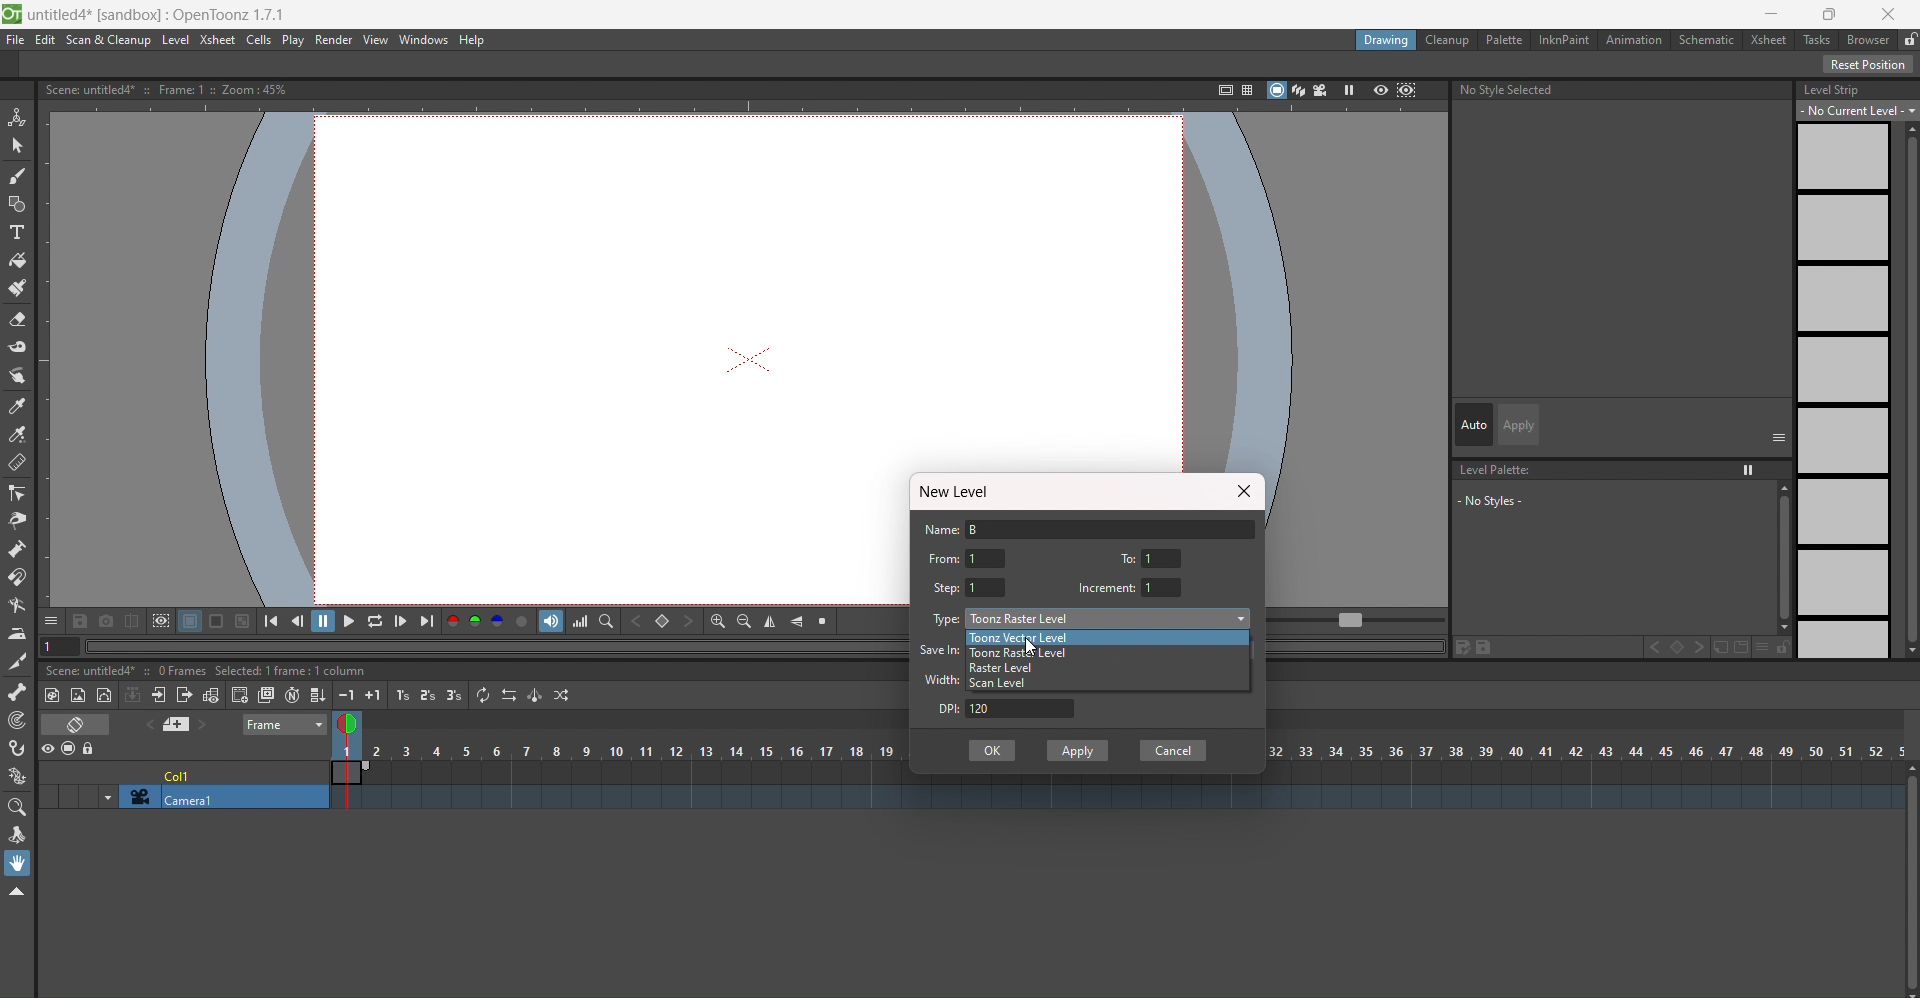  What do you see at coordinates (960, 492) in the screenshot?
I see `new level` at bounding box center [960, 492].